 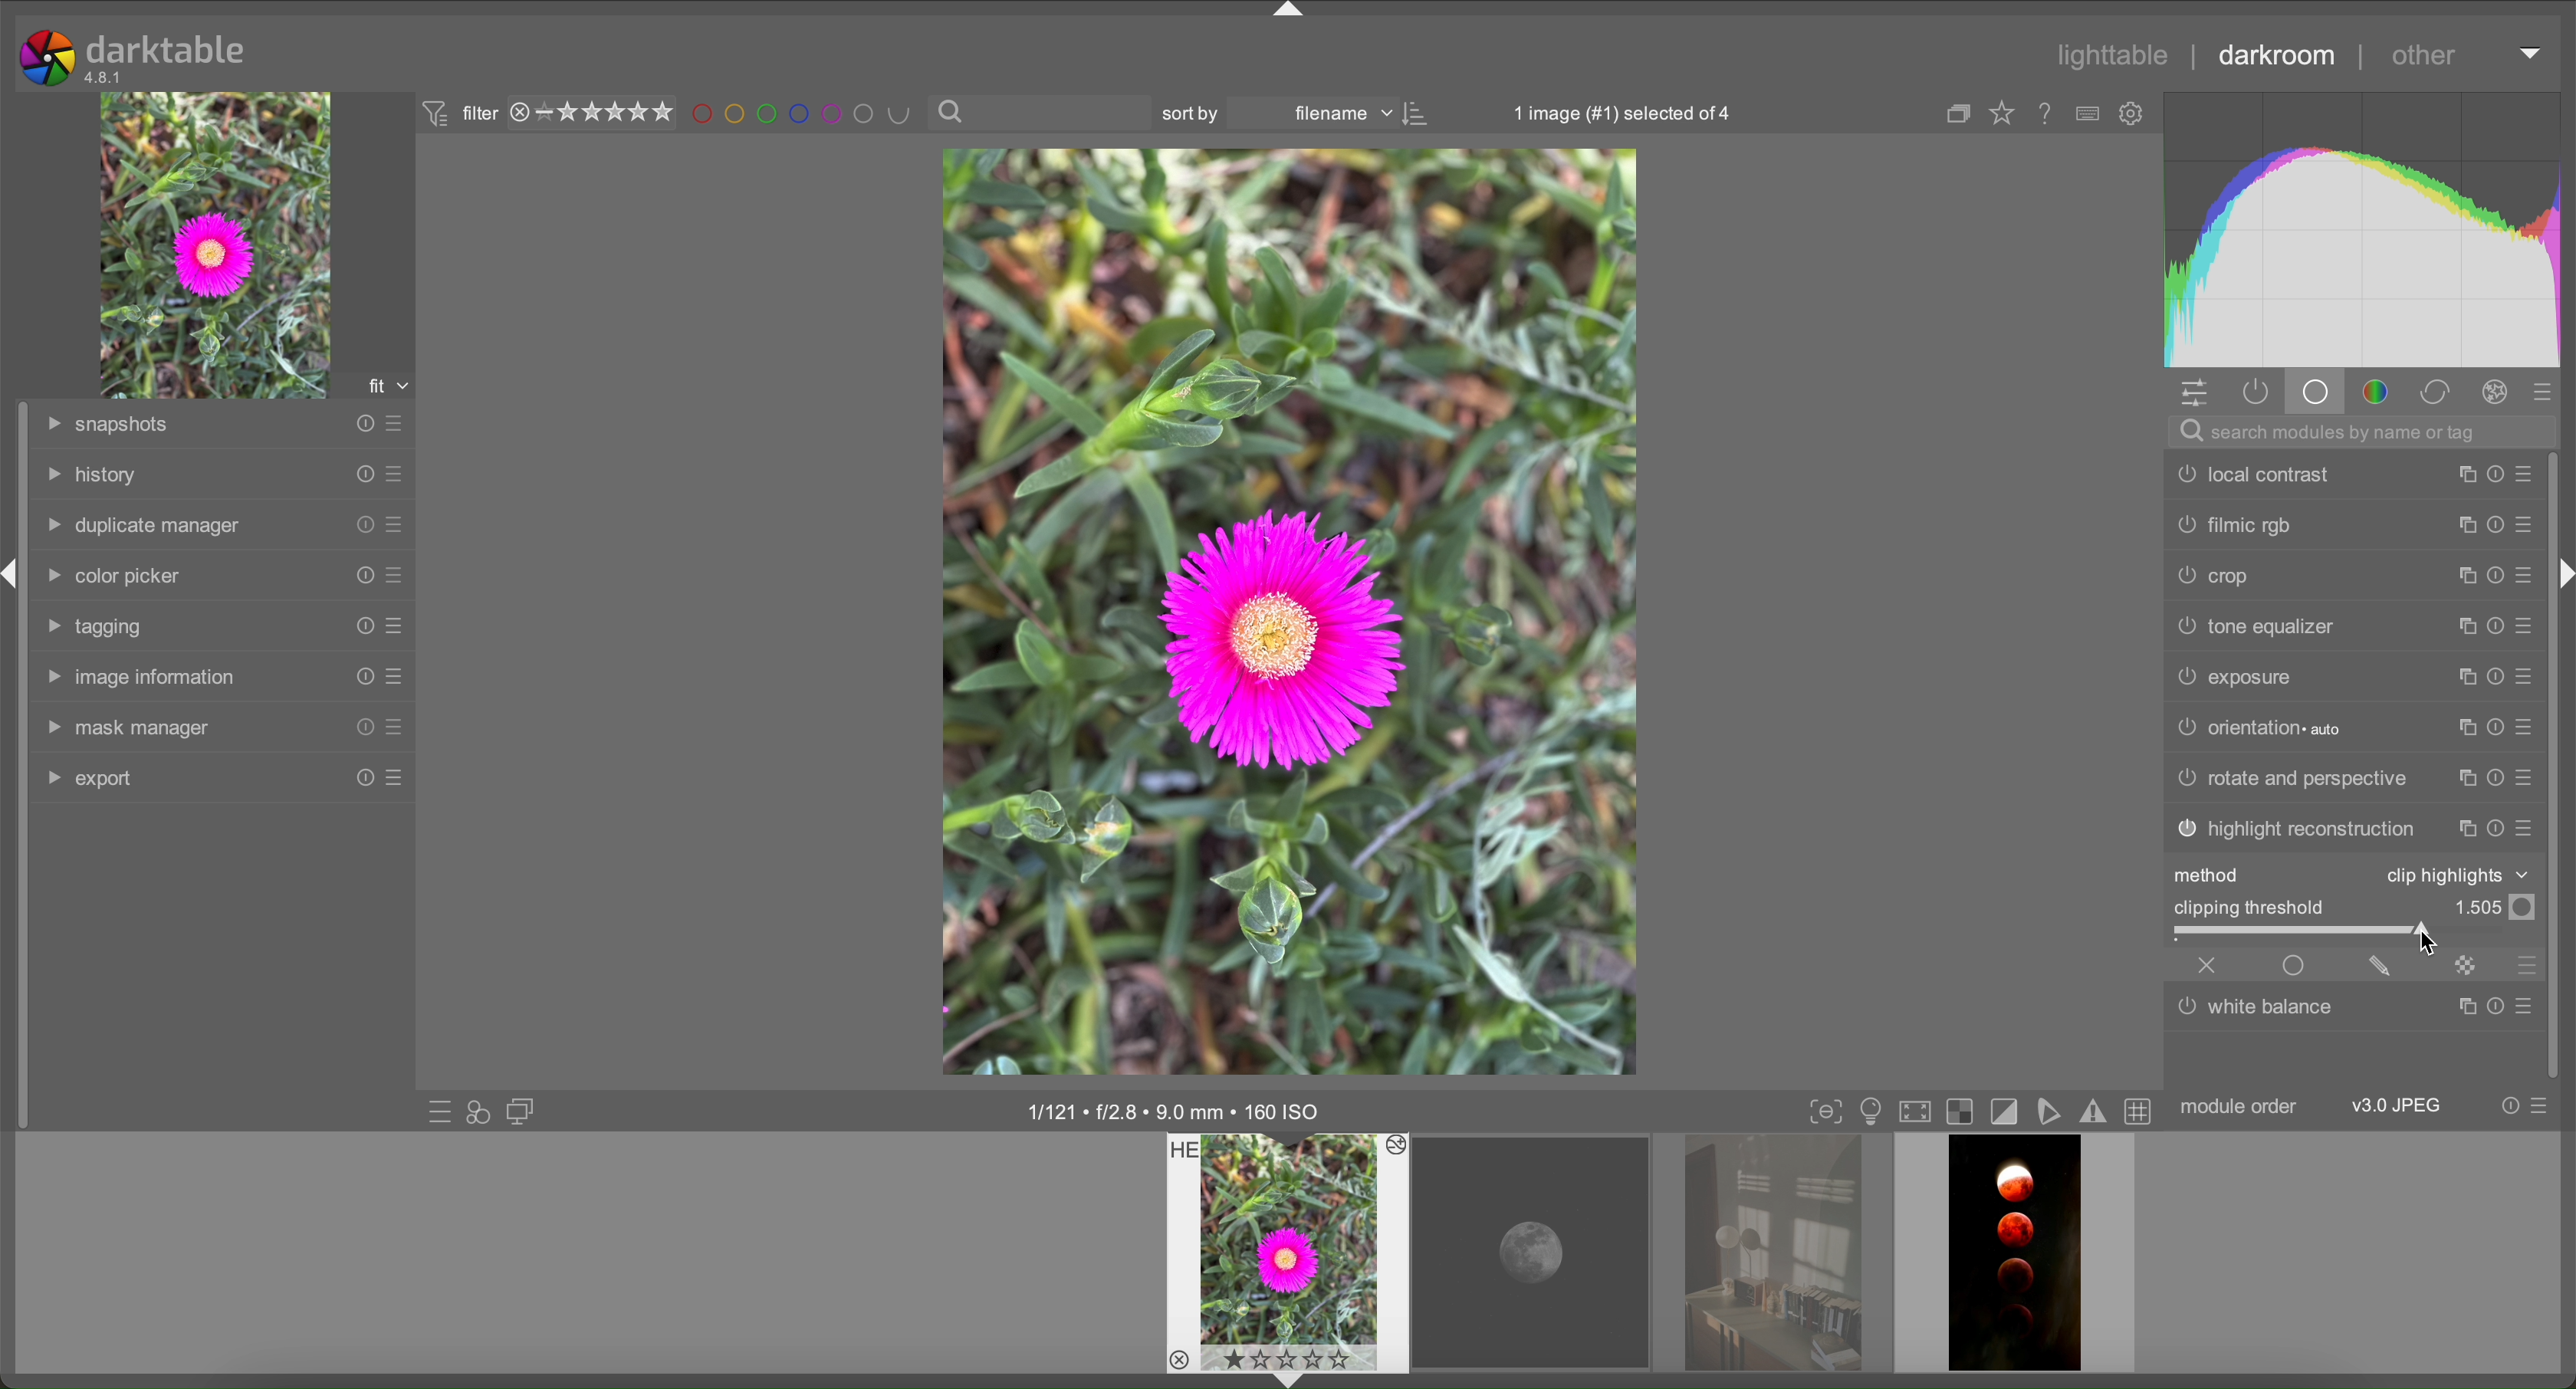 What do you see at coordinates (138, 677) in the screenshot?
I see `image information tab` at bounding box center [138, 677].